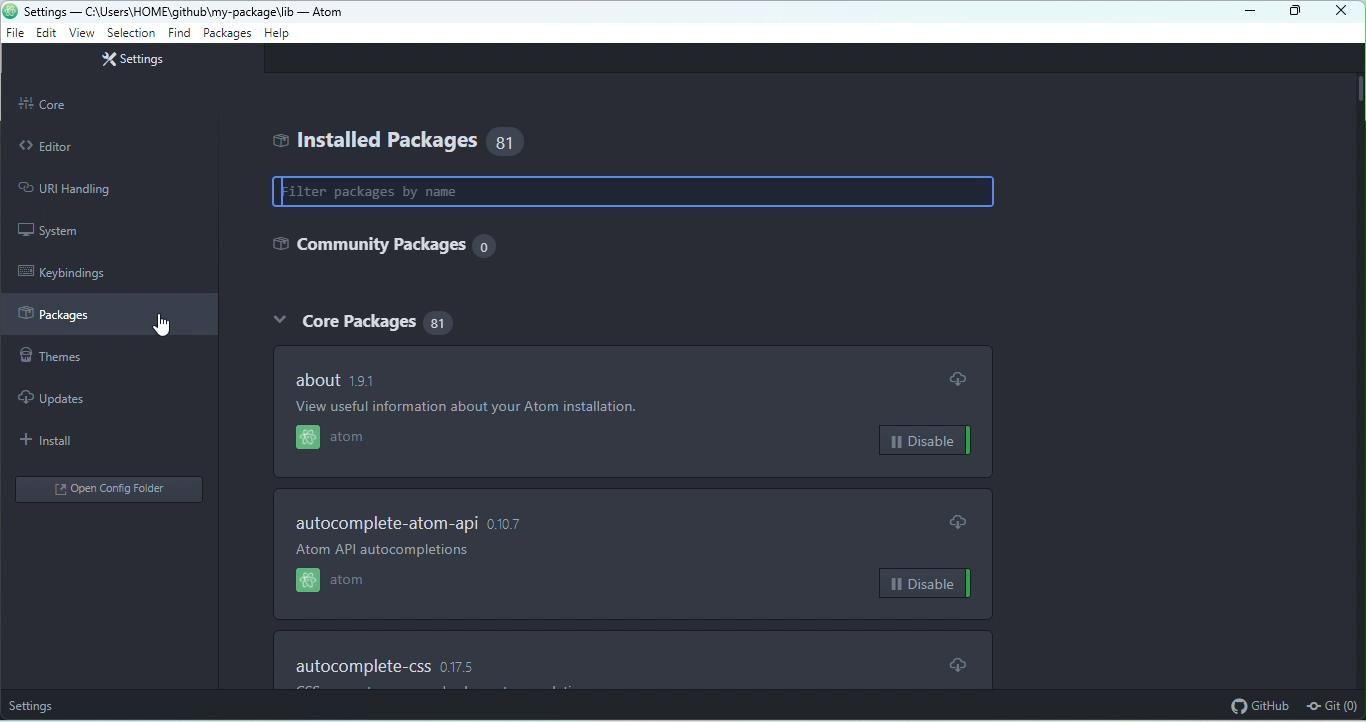 This screenshot has height=722, width=1366. I want to click on autocomplete-css 0.17.5, so click(383, 667).